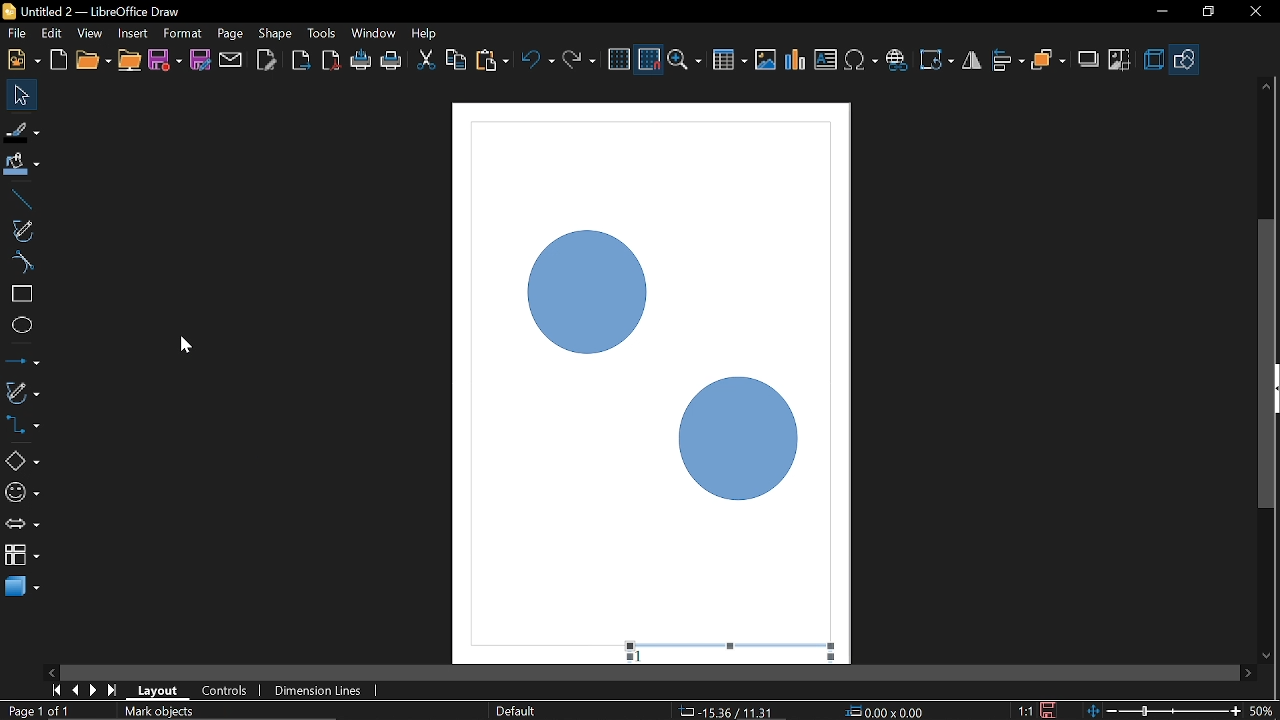 The image size is (1280, 720). What do you see at coordinates (321, 692) in the screenshot?
I see `DImension line` at bounding box center [321, 692].